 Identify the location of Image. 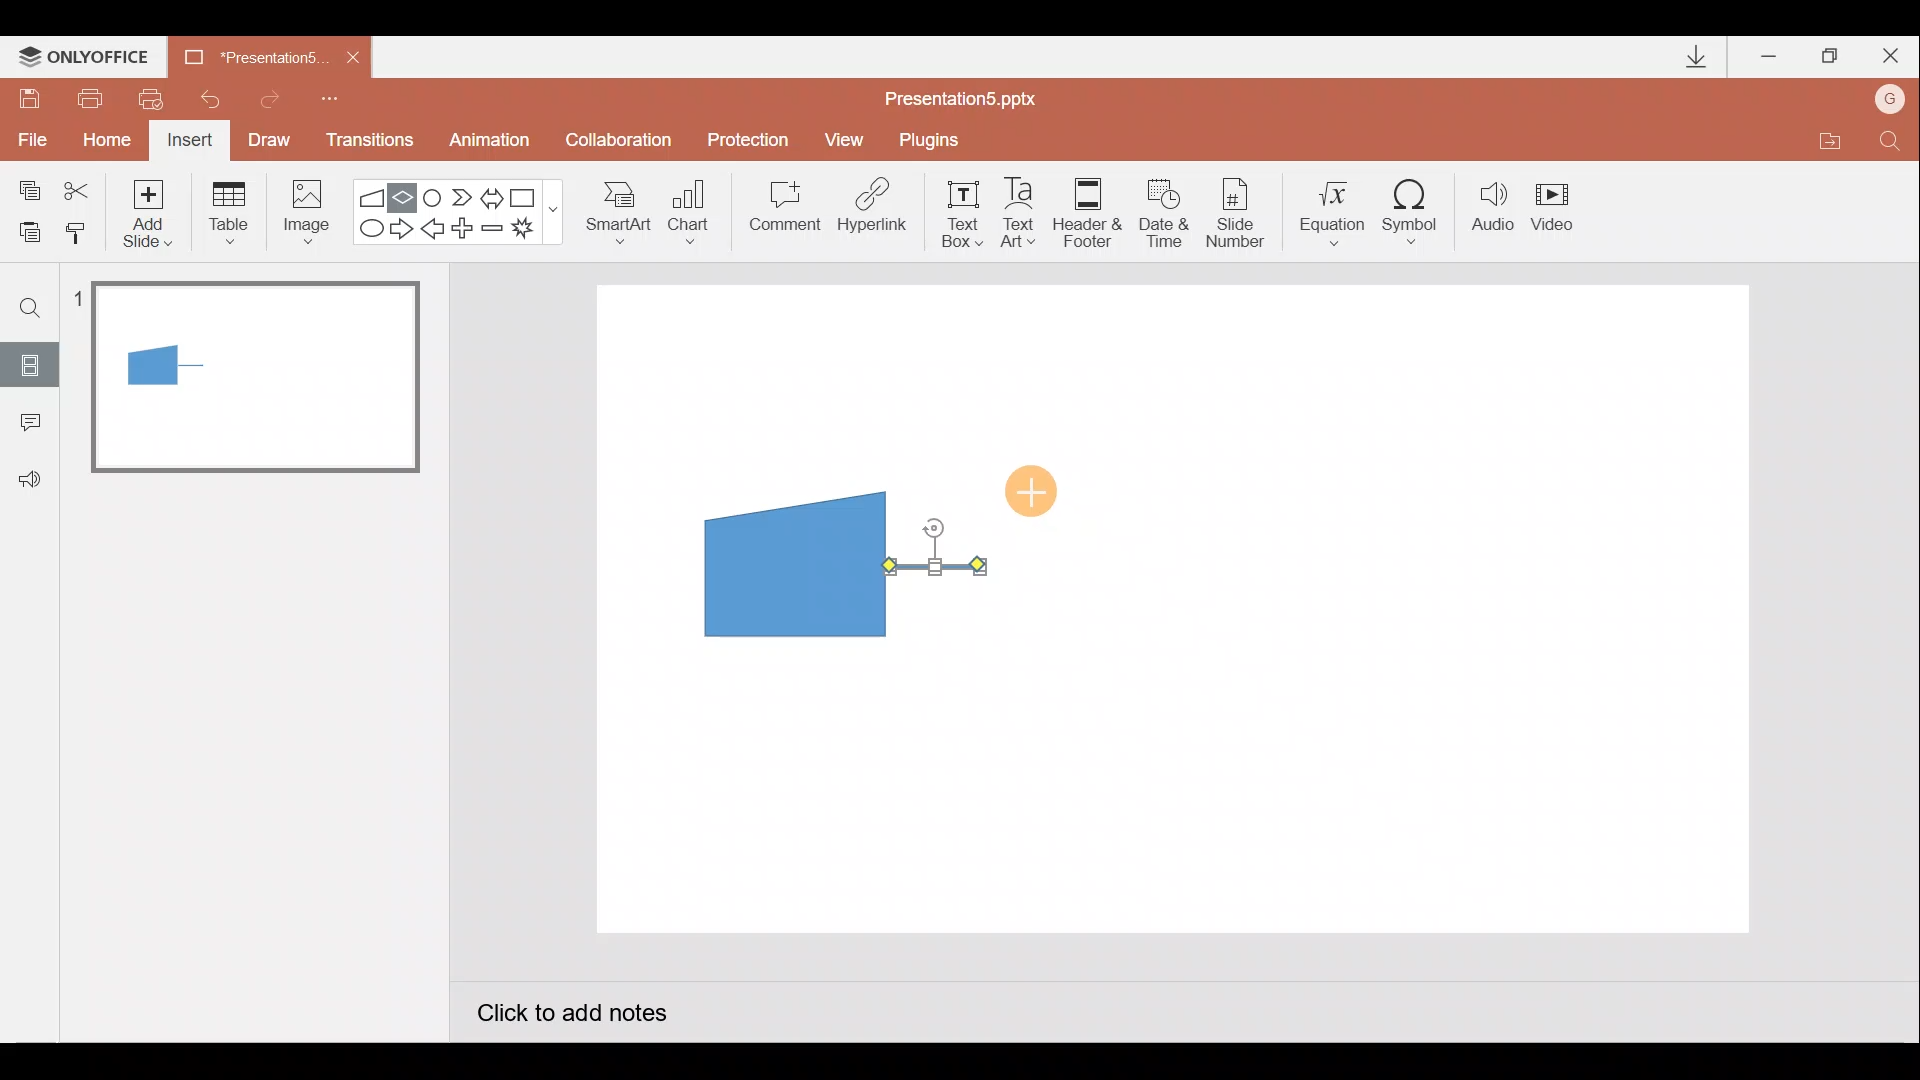
(301, 211).